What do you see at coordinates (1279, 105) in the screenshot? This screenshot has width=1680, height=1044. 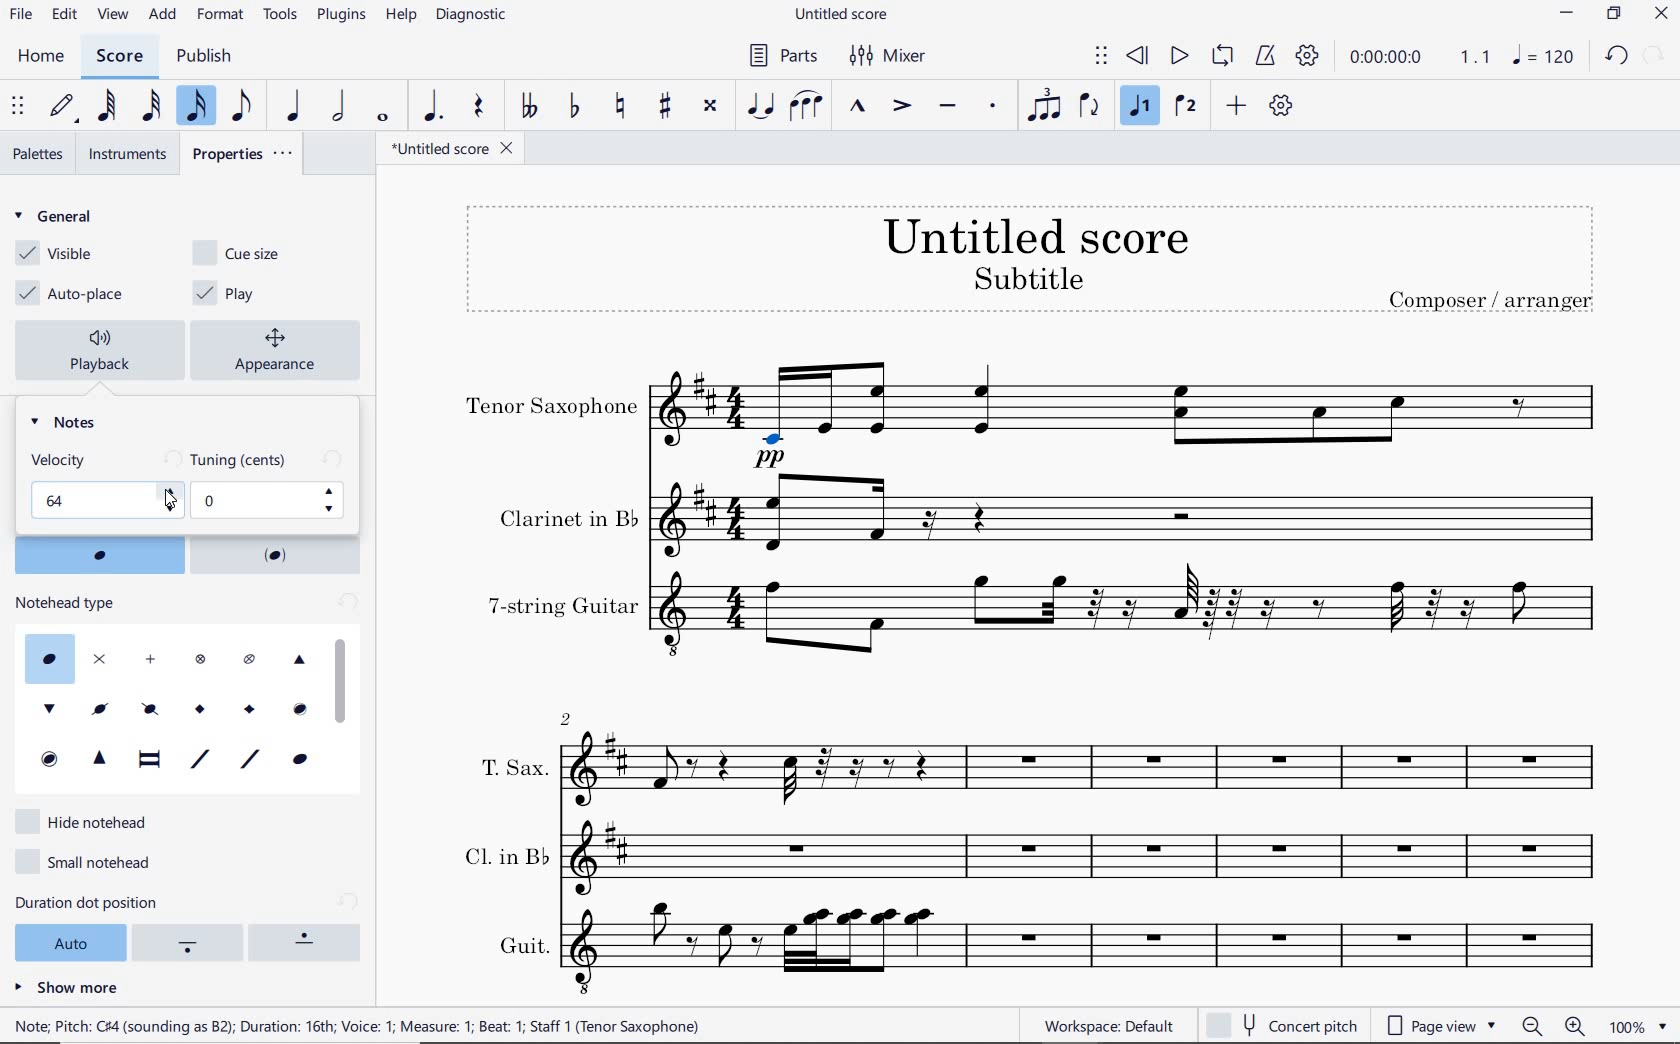 I see `CUSTOMIZE TOOLBAR` at bounding box center [1279, 105].